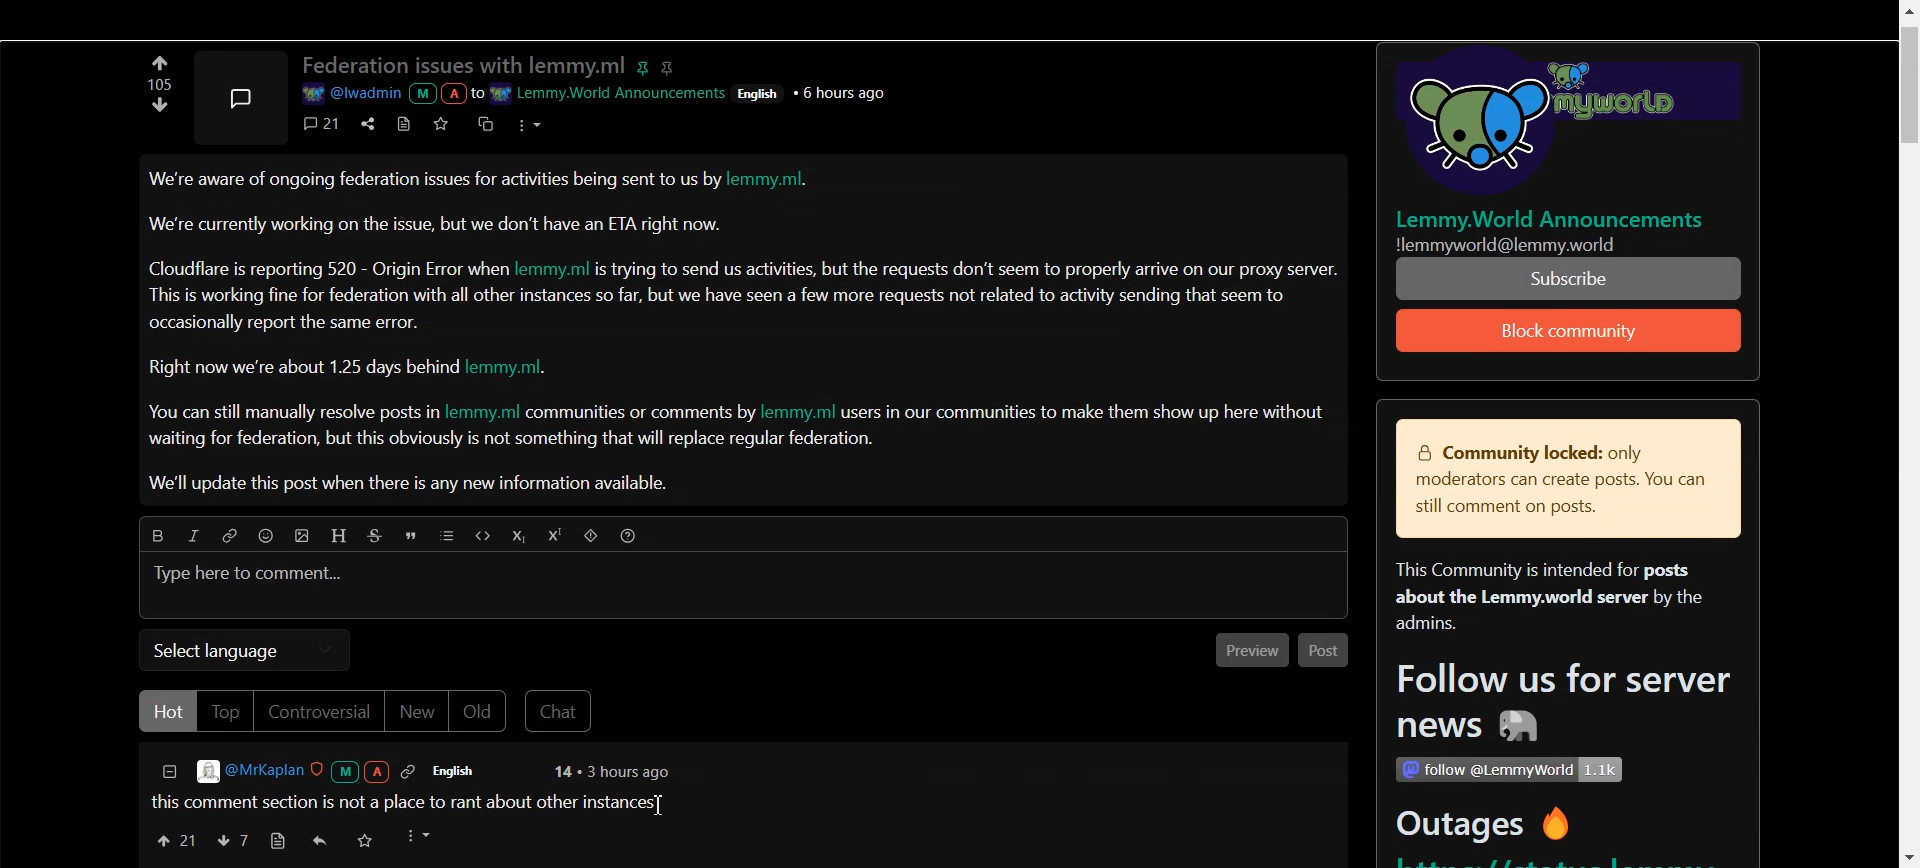  Describe the element at coordinates (1540, 598) in the screenshot. I see `This Community is intended for posts
about the Lemmy.world server by the
admins.` at that location.